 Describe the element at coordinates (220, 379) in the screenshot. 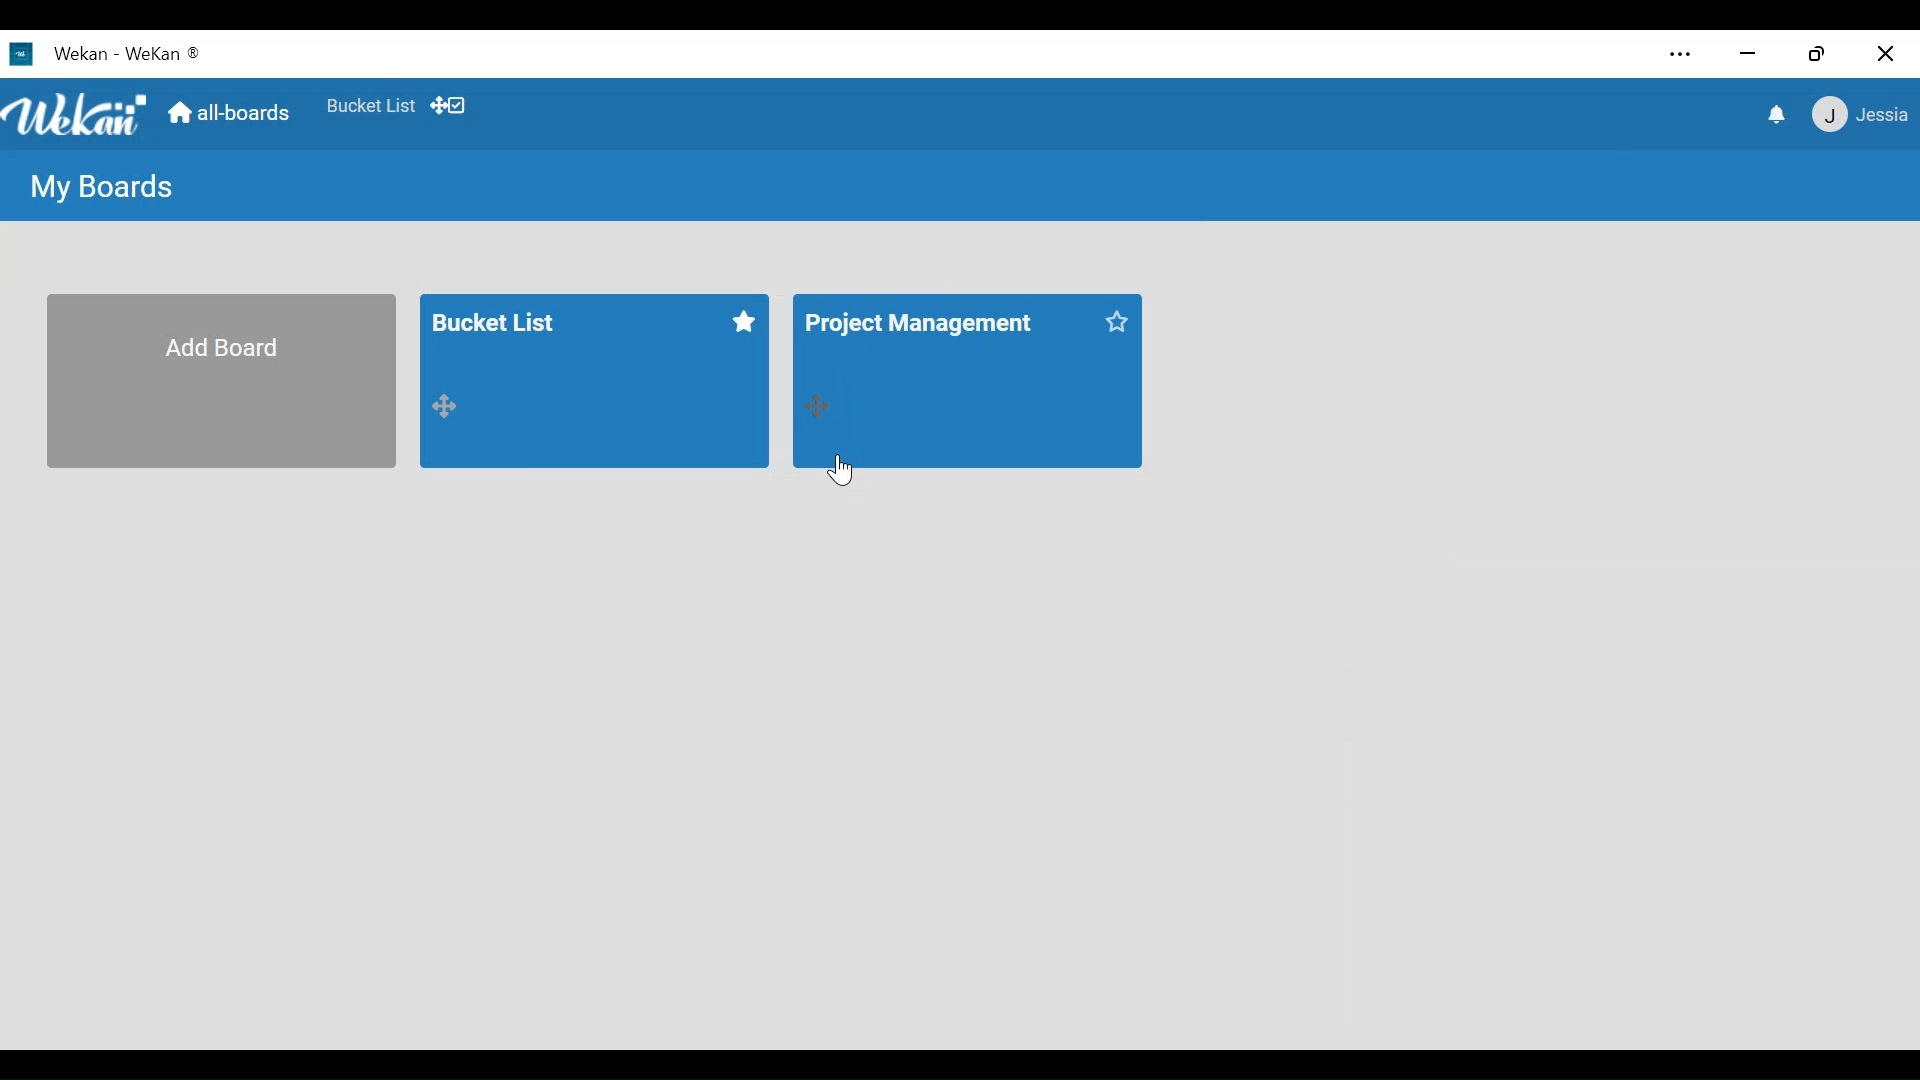

I see `Add Boards` at that location.